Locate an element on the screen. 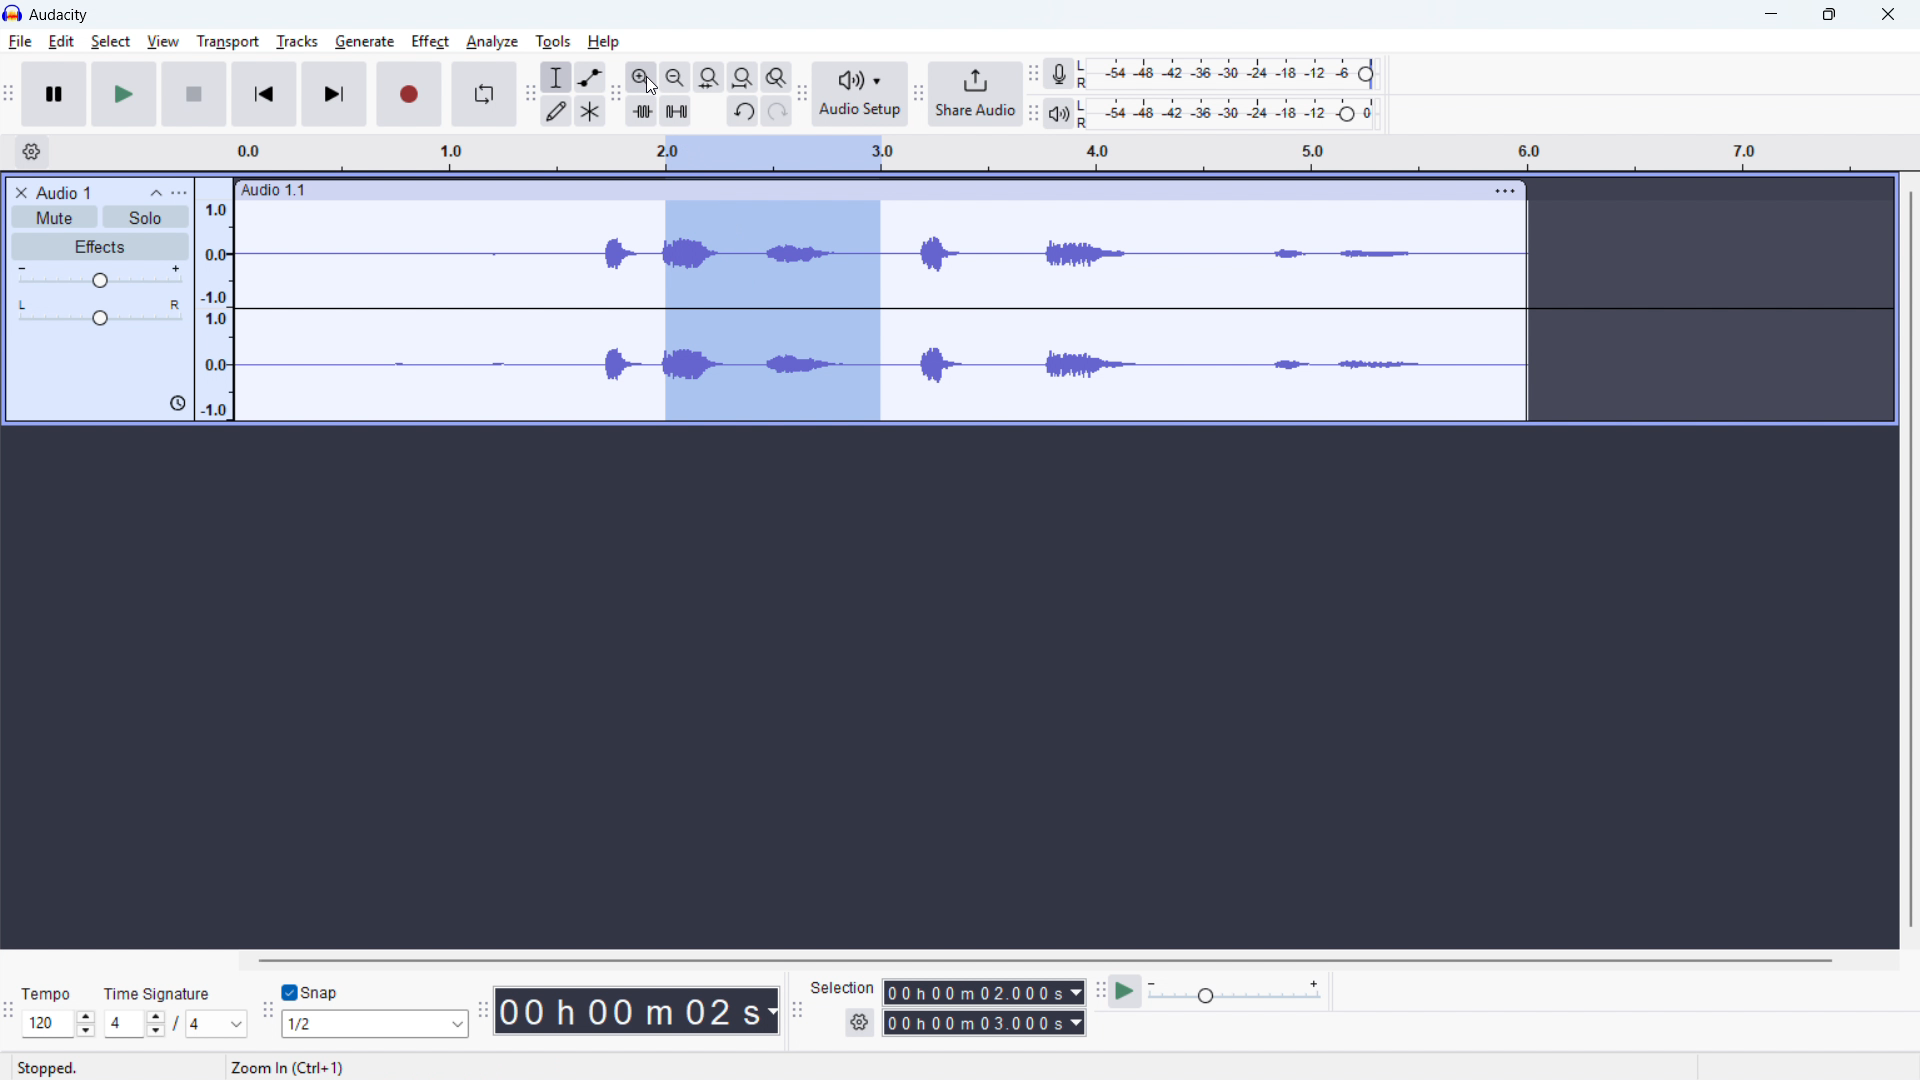 This screenshot has height=1080, width=1920. Recording level is located at coordinates (1233, 74).